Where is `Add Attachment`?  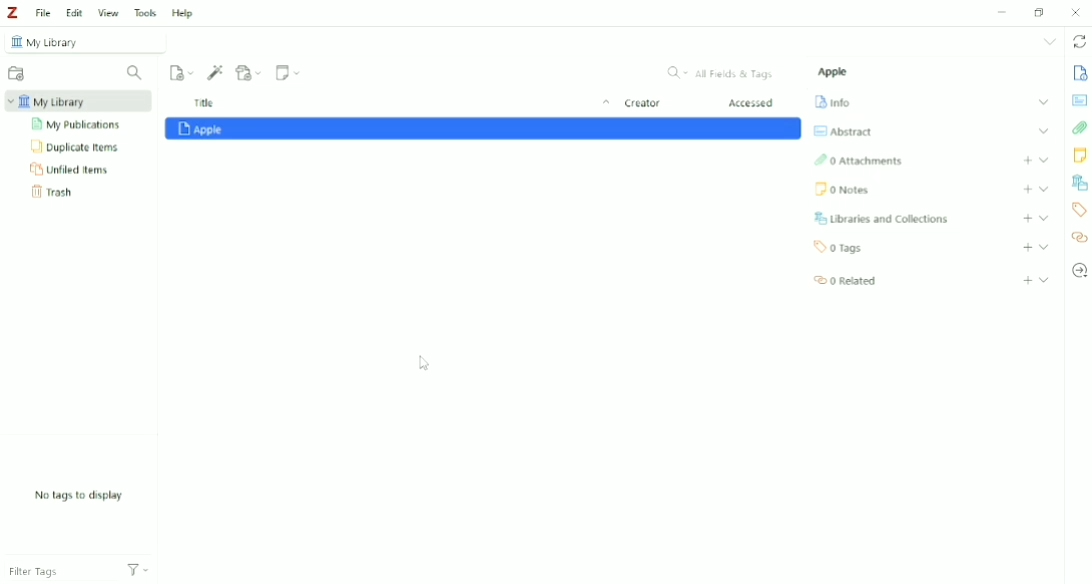
Add Attachment is located at coordinates (249, 72).